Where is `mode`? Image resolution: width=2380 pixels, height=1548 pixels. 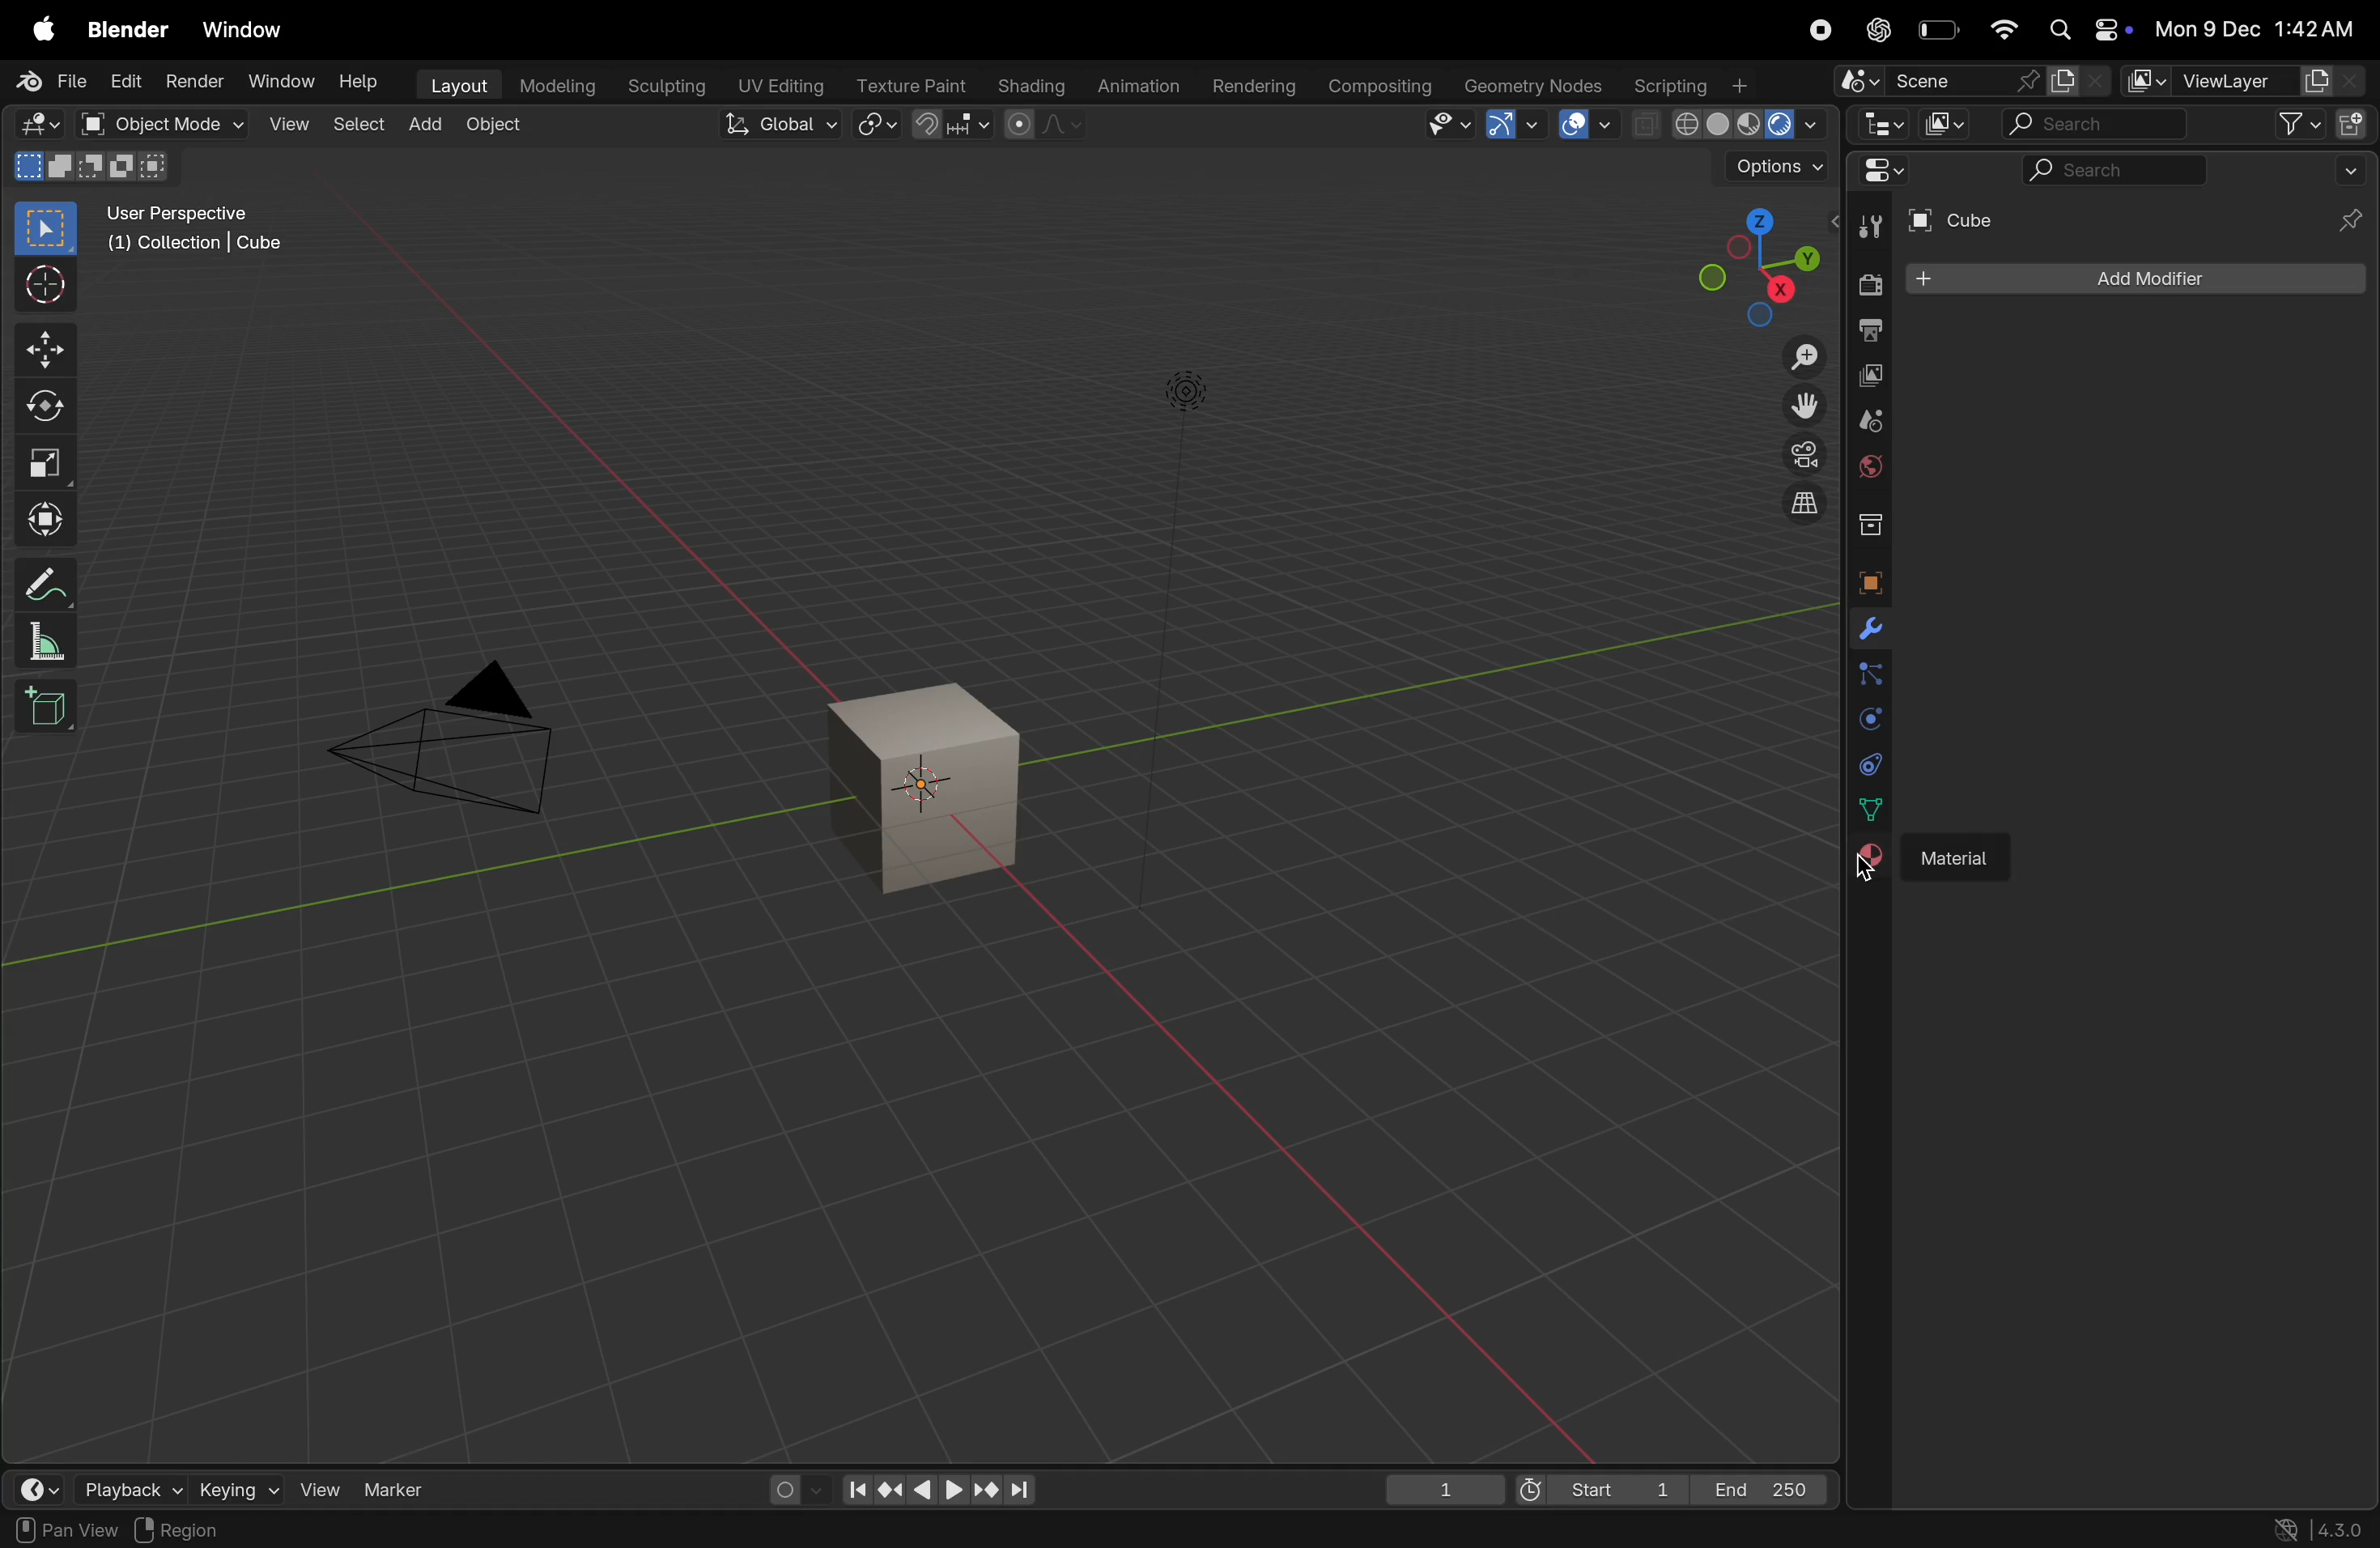 mode is located at coordinates (93, 164).